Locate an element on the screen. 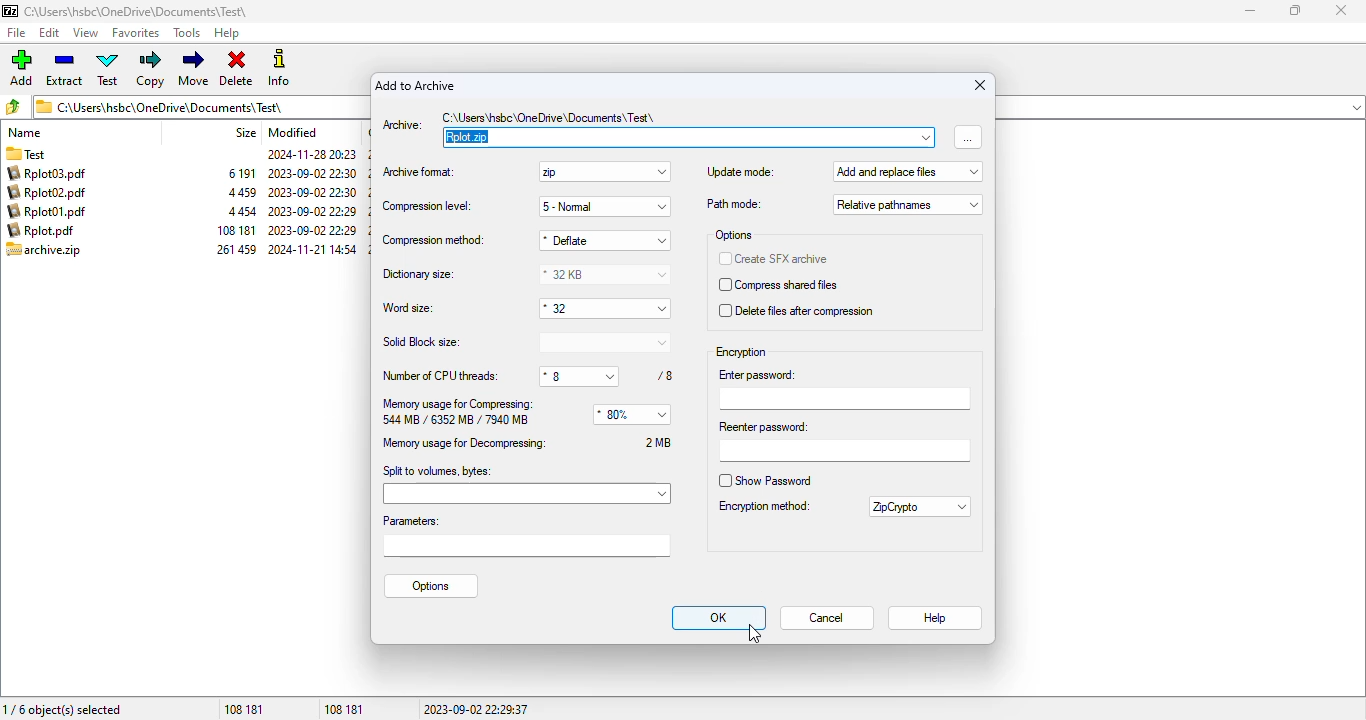  delete files after compression is located at coordinates (797, 311).